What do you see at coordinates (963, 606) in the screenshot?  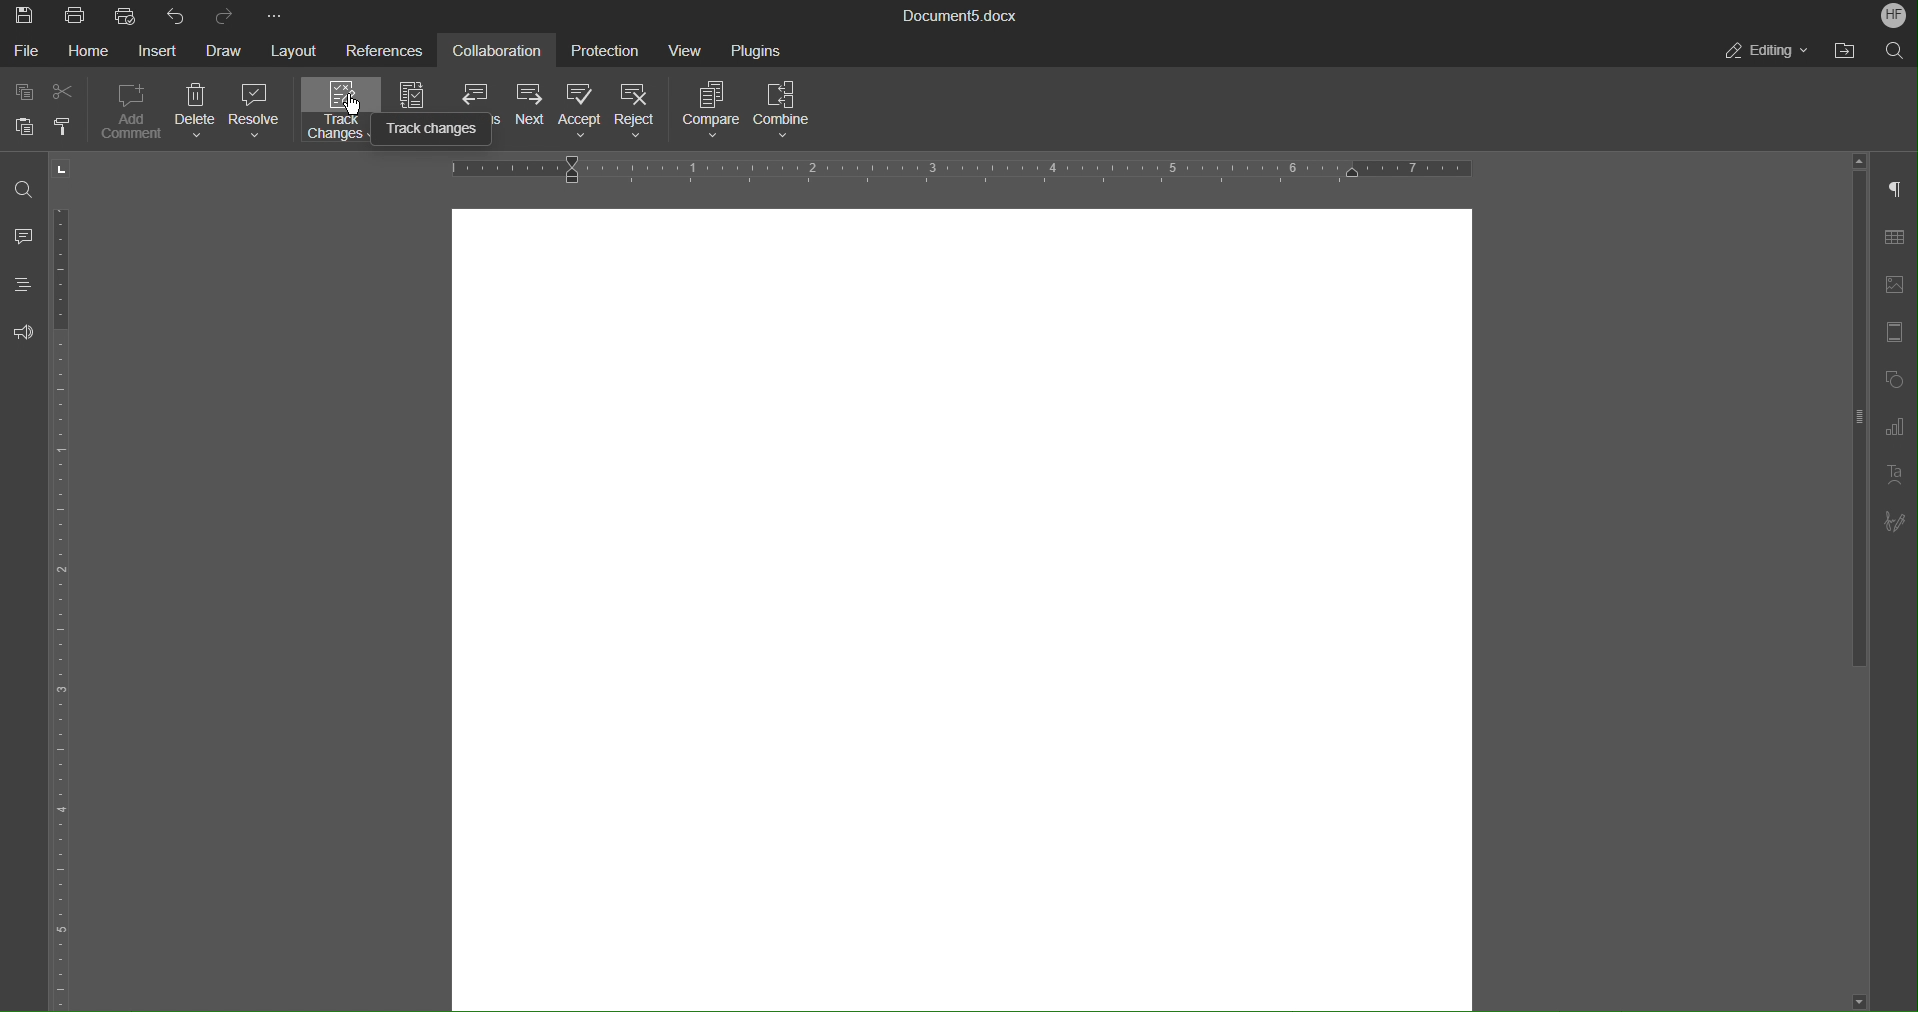 I see `page` at bounding box center [963, 606].